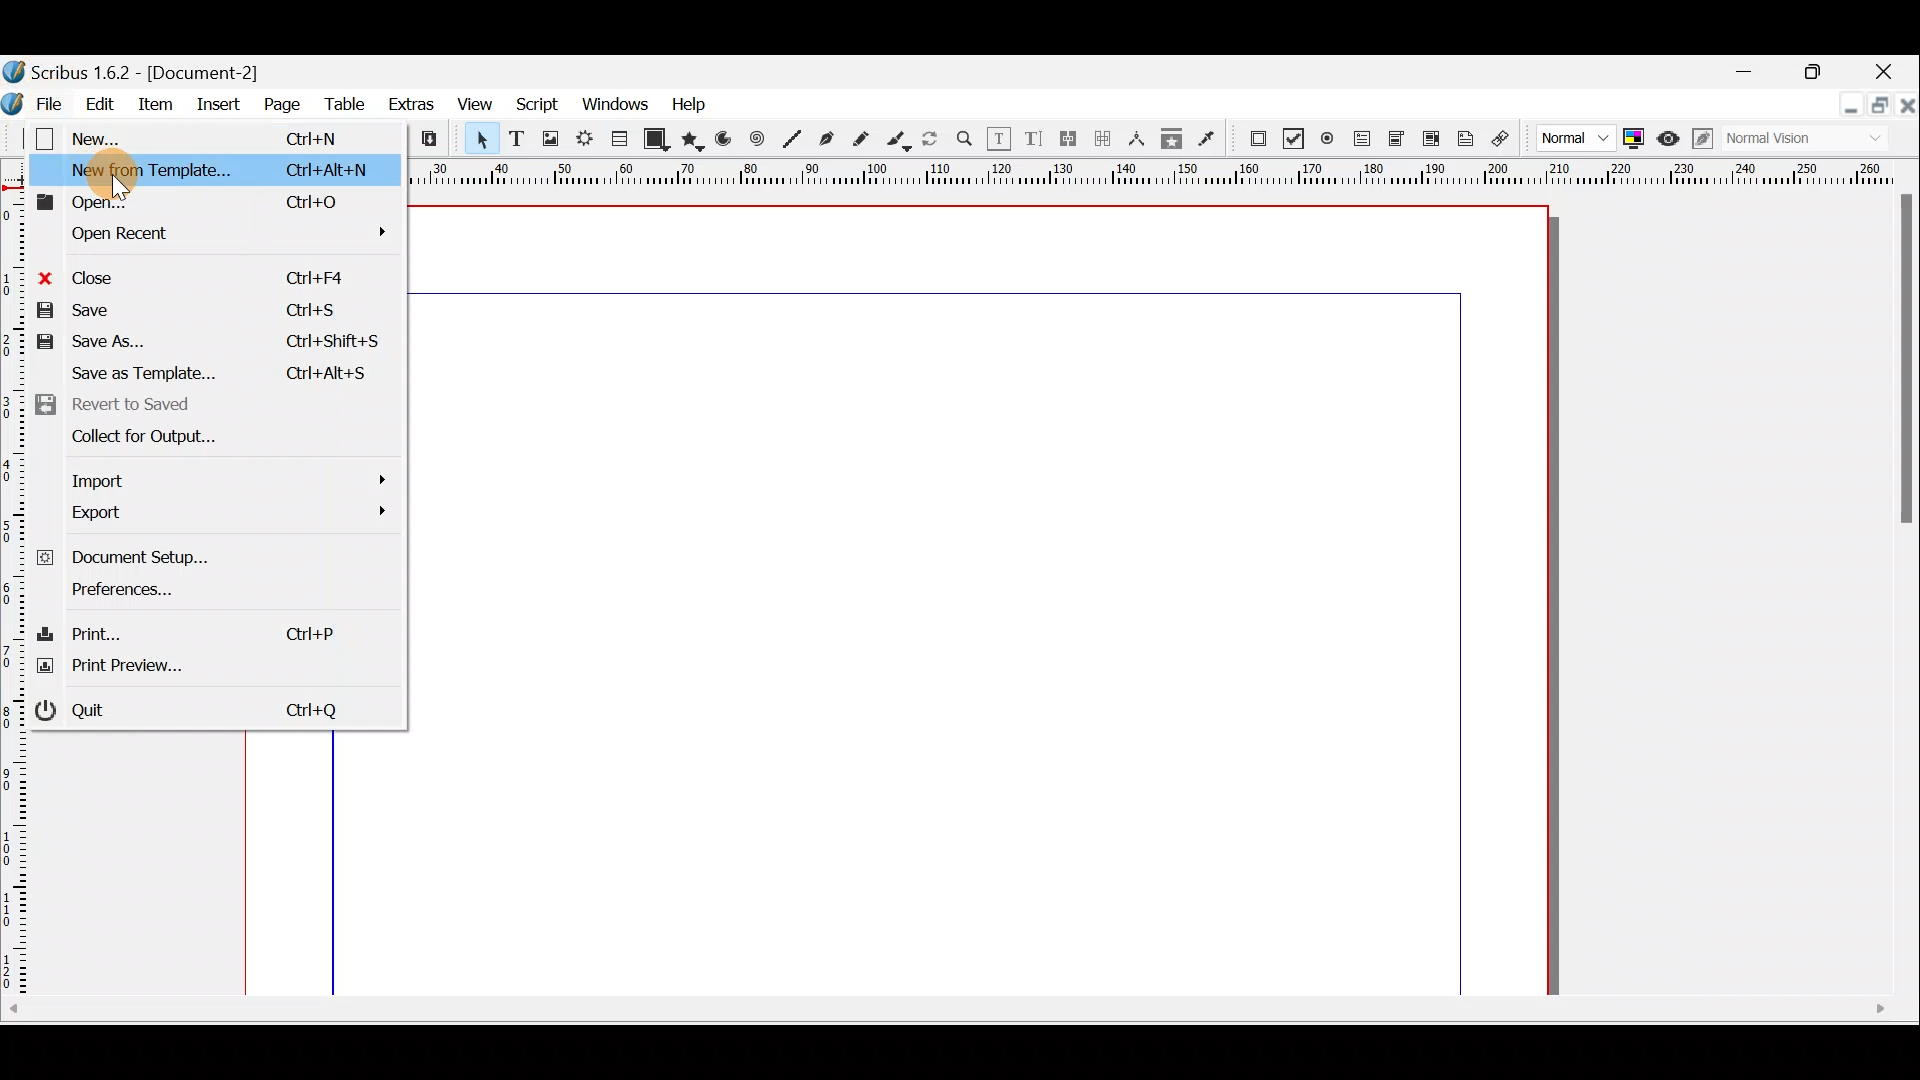 This screenshot has width=1920, height=1080. Describe the element at coordinates (1565, 140) in the screenshot. I see `Image preview quality` at that location.